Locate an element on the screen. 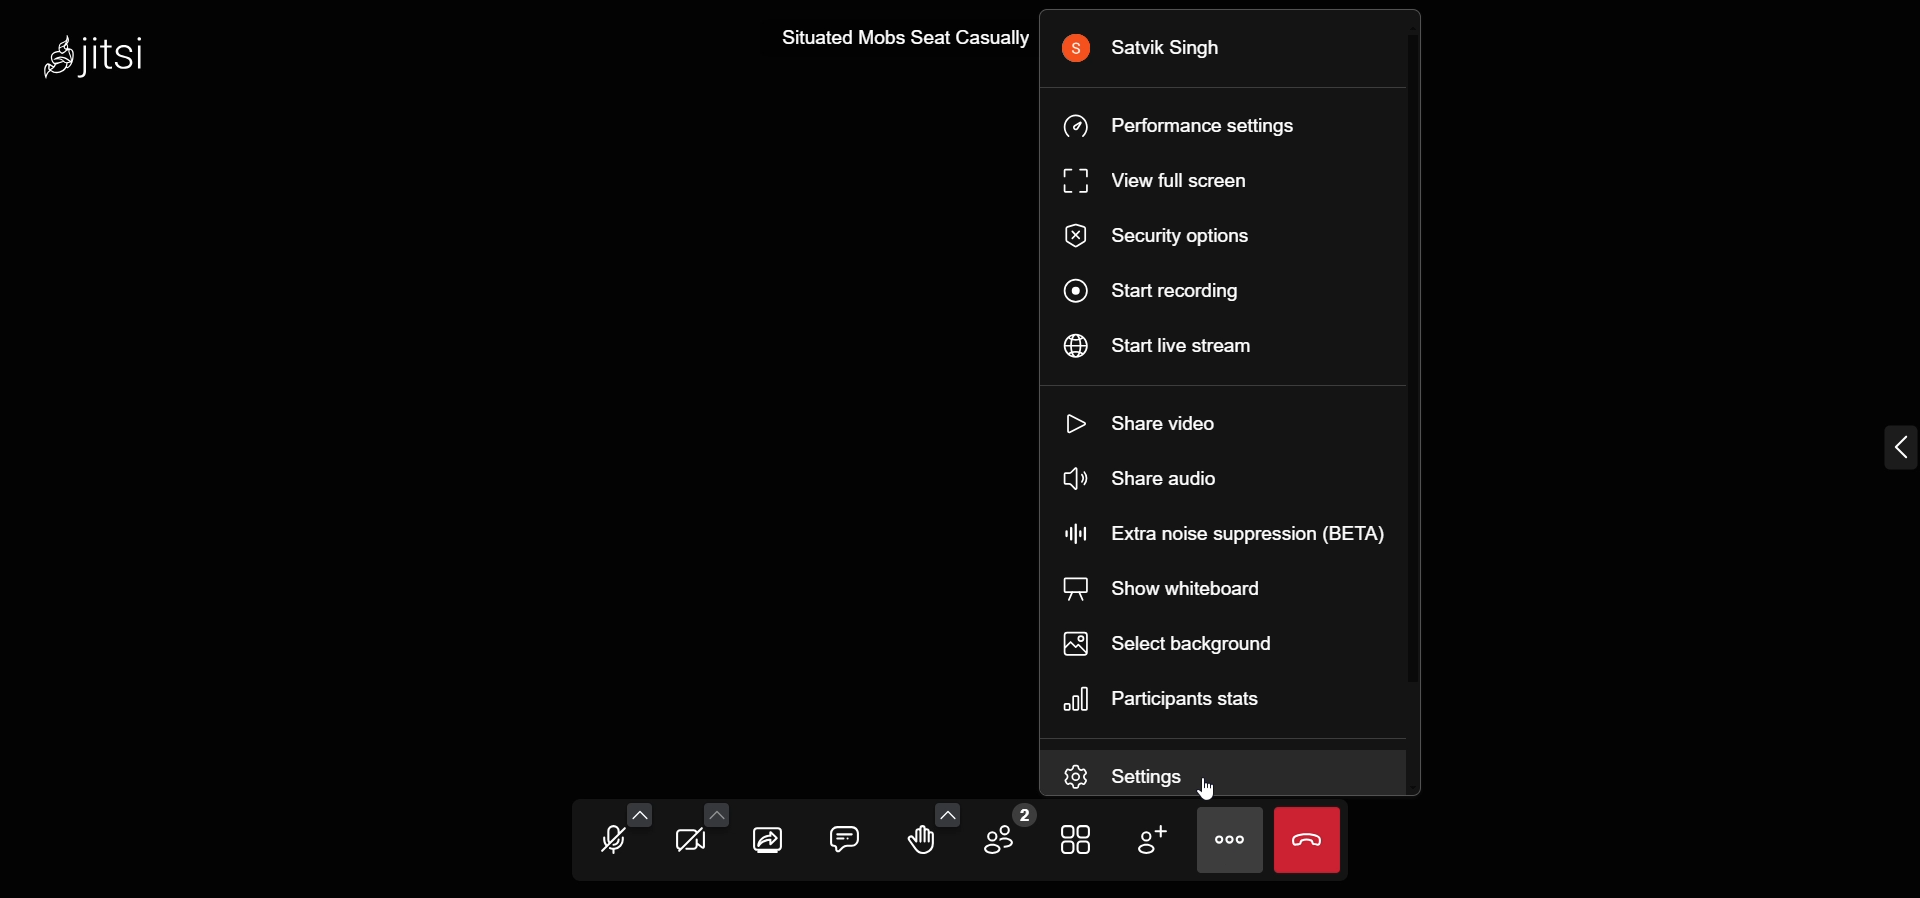 The height and width of the screenshot is (898, 1920). performance setting is located at coordinates (1193, 124).